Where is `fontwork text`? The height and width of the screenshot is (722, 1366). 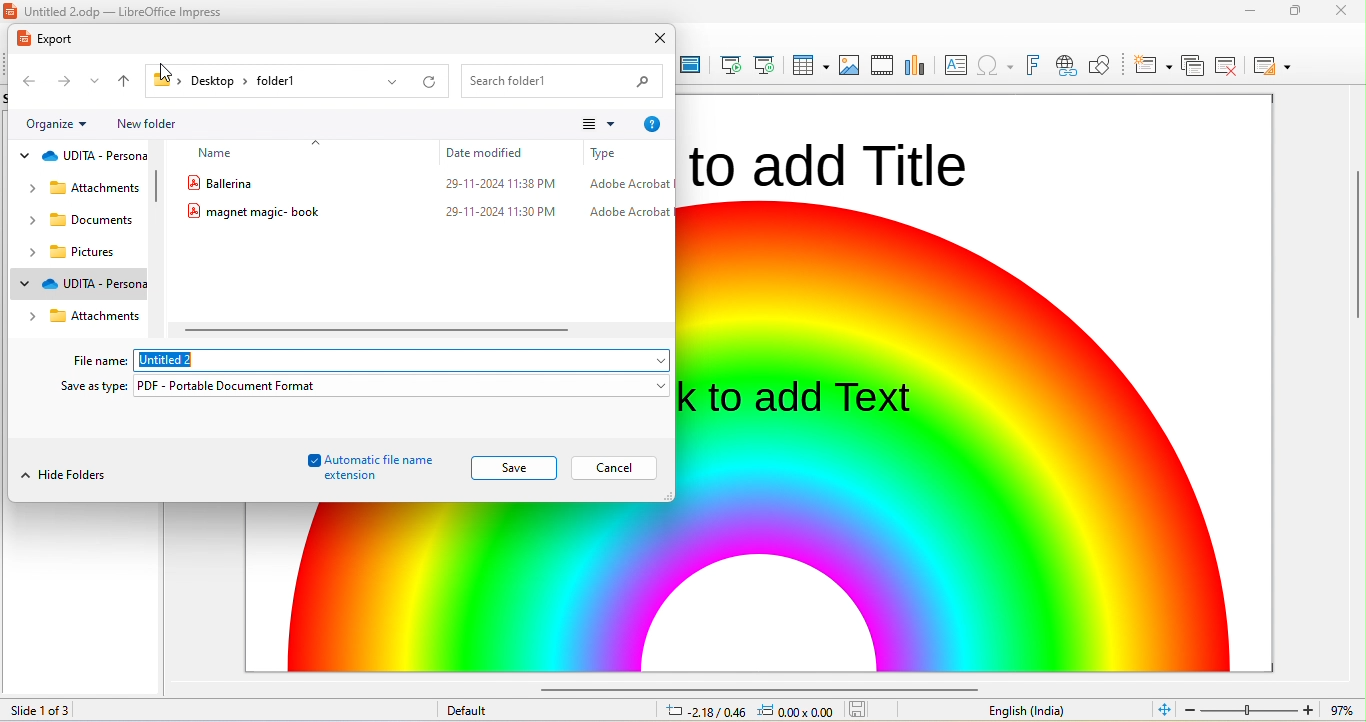
fontwork text is located at coordinates (1031, 63).